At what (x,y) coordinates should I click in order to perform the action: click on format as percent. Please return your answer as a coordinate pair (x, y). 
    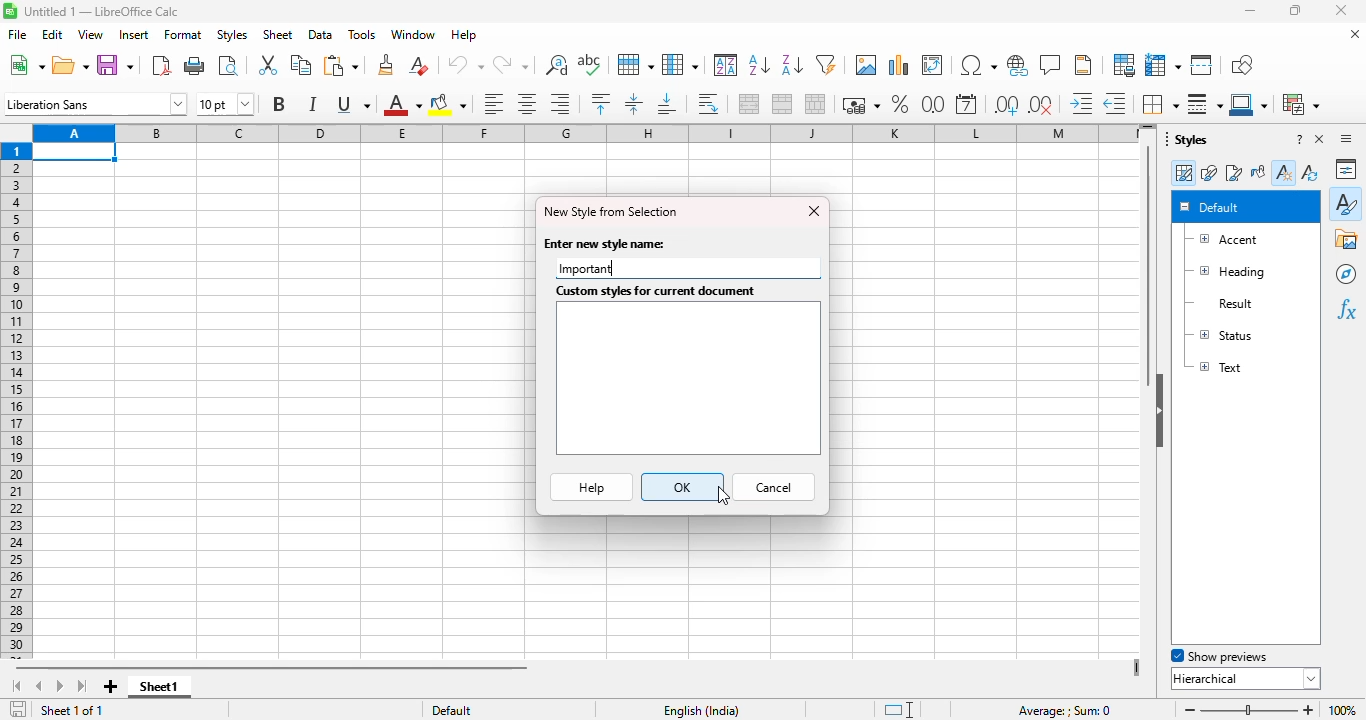
    Looking at the image, I should click on (900, 104).